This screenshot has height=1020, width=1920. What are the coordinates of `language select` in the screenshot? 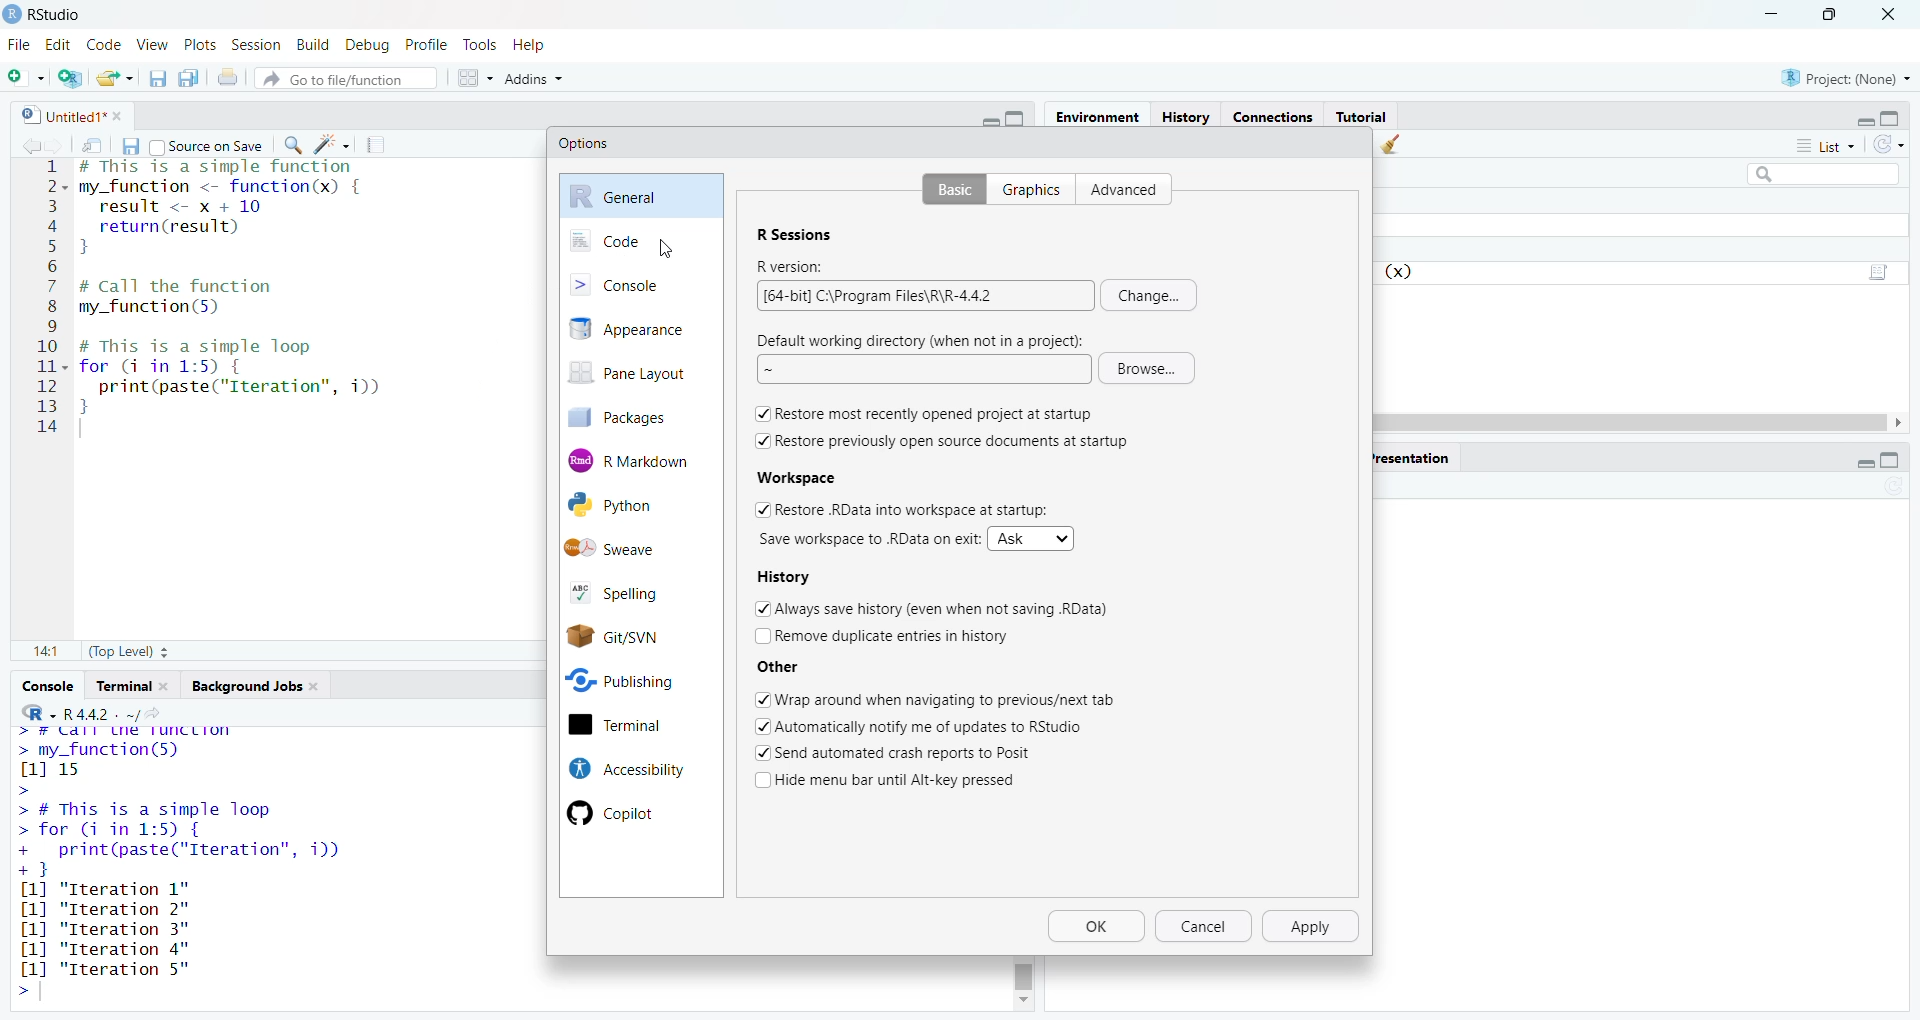 It's located at (29, 712).